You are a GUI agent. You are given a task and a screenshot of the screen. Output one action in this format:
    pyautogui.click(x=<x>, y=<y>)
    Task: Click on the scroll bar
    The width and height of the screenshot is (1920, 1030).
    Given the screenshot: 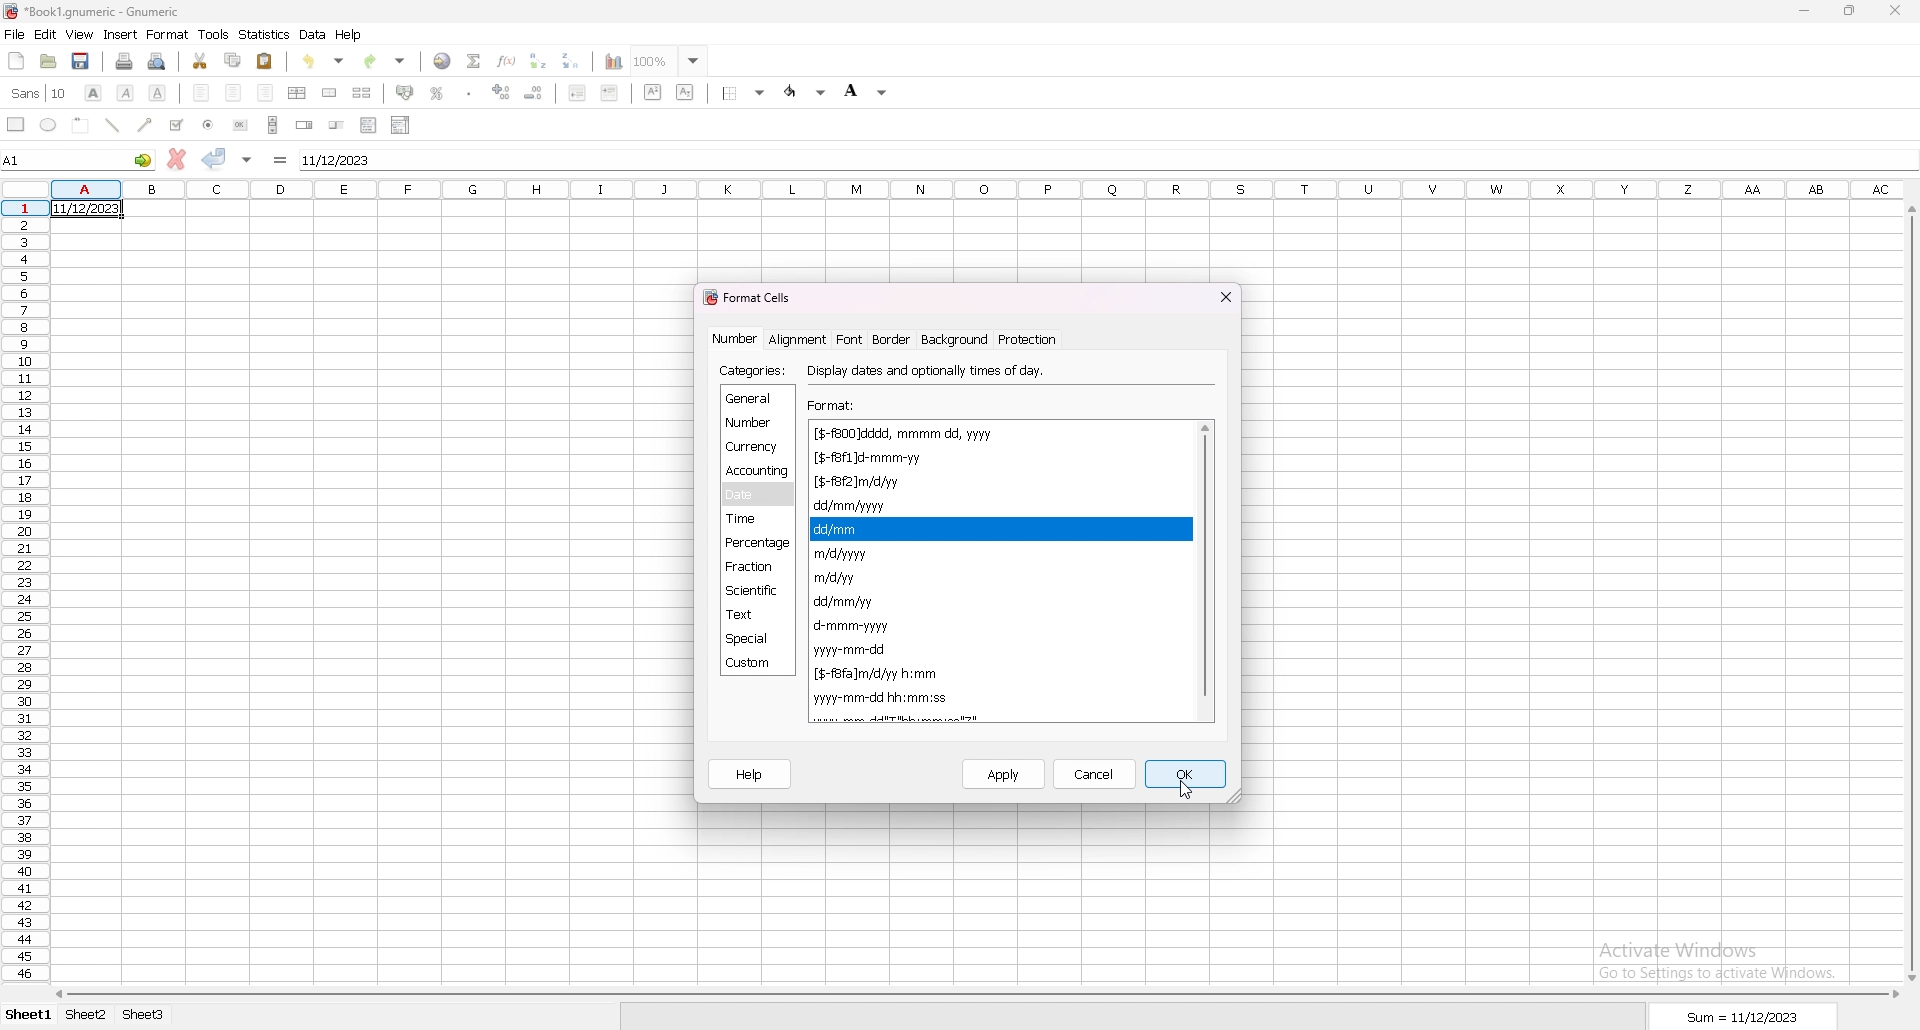 What is the action you would take?
    pyautogui.click(x=1202, y=570)
    